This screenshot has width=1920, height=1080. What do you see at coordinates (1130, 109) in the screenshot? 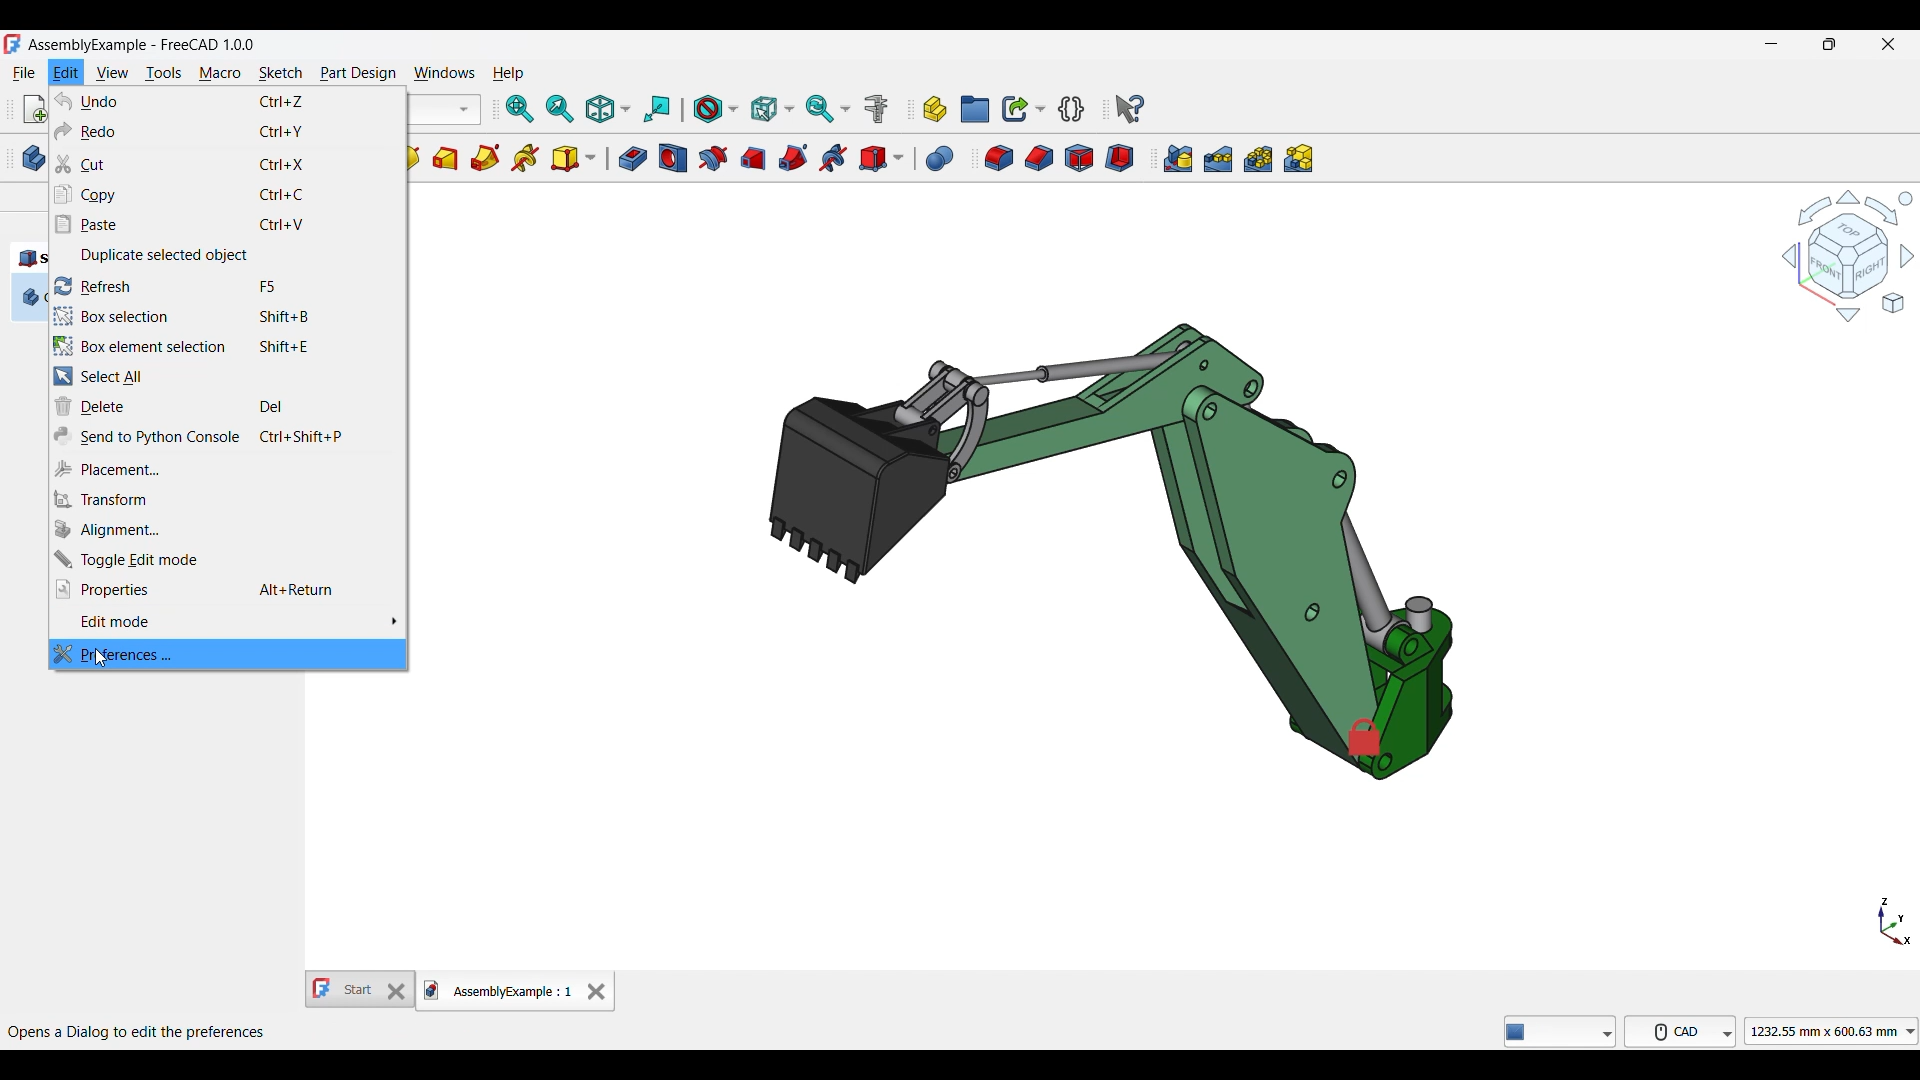
I see `Whats this?` at bounding box center [1130, 109].